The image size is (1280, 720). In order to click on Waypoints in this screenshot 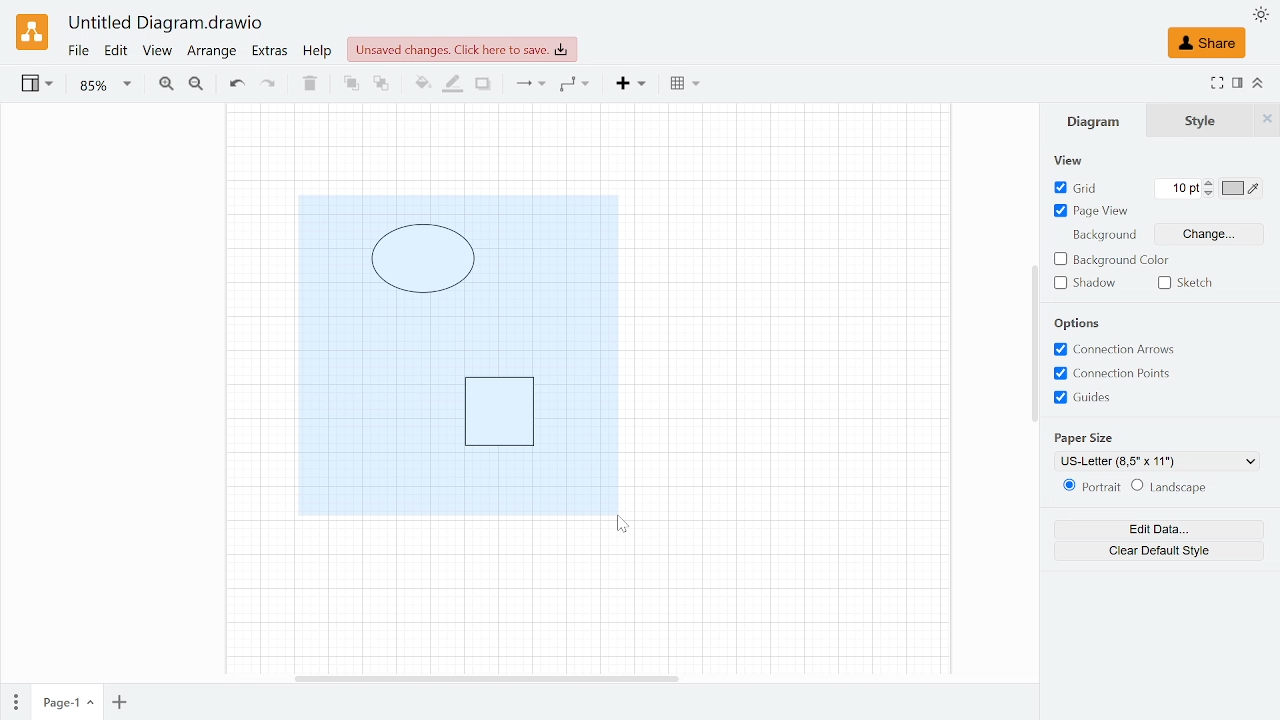, I will do `click(574, 85)`.